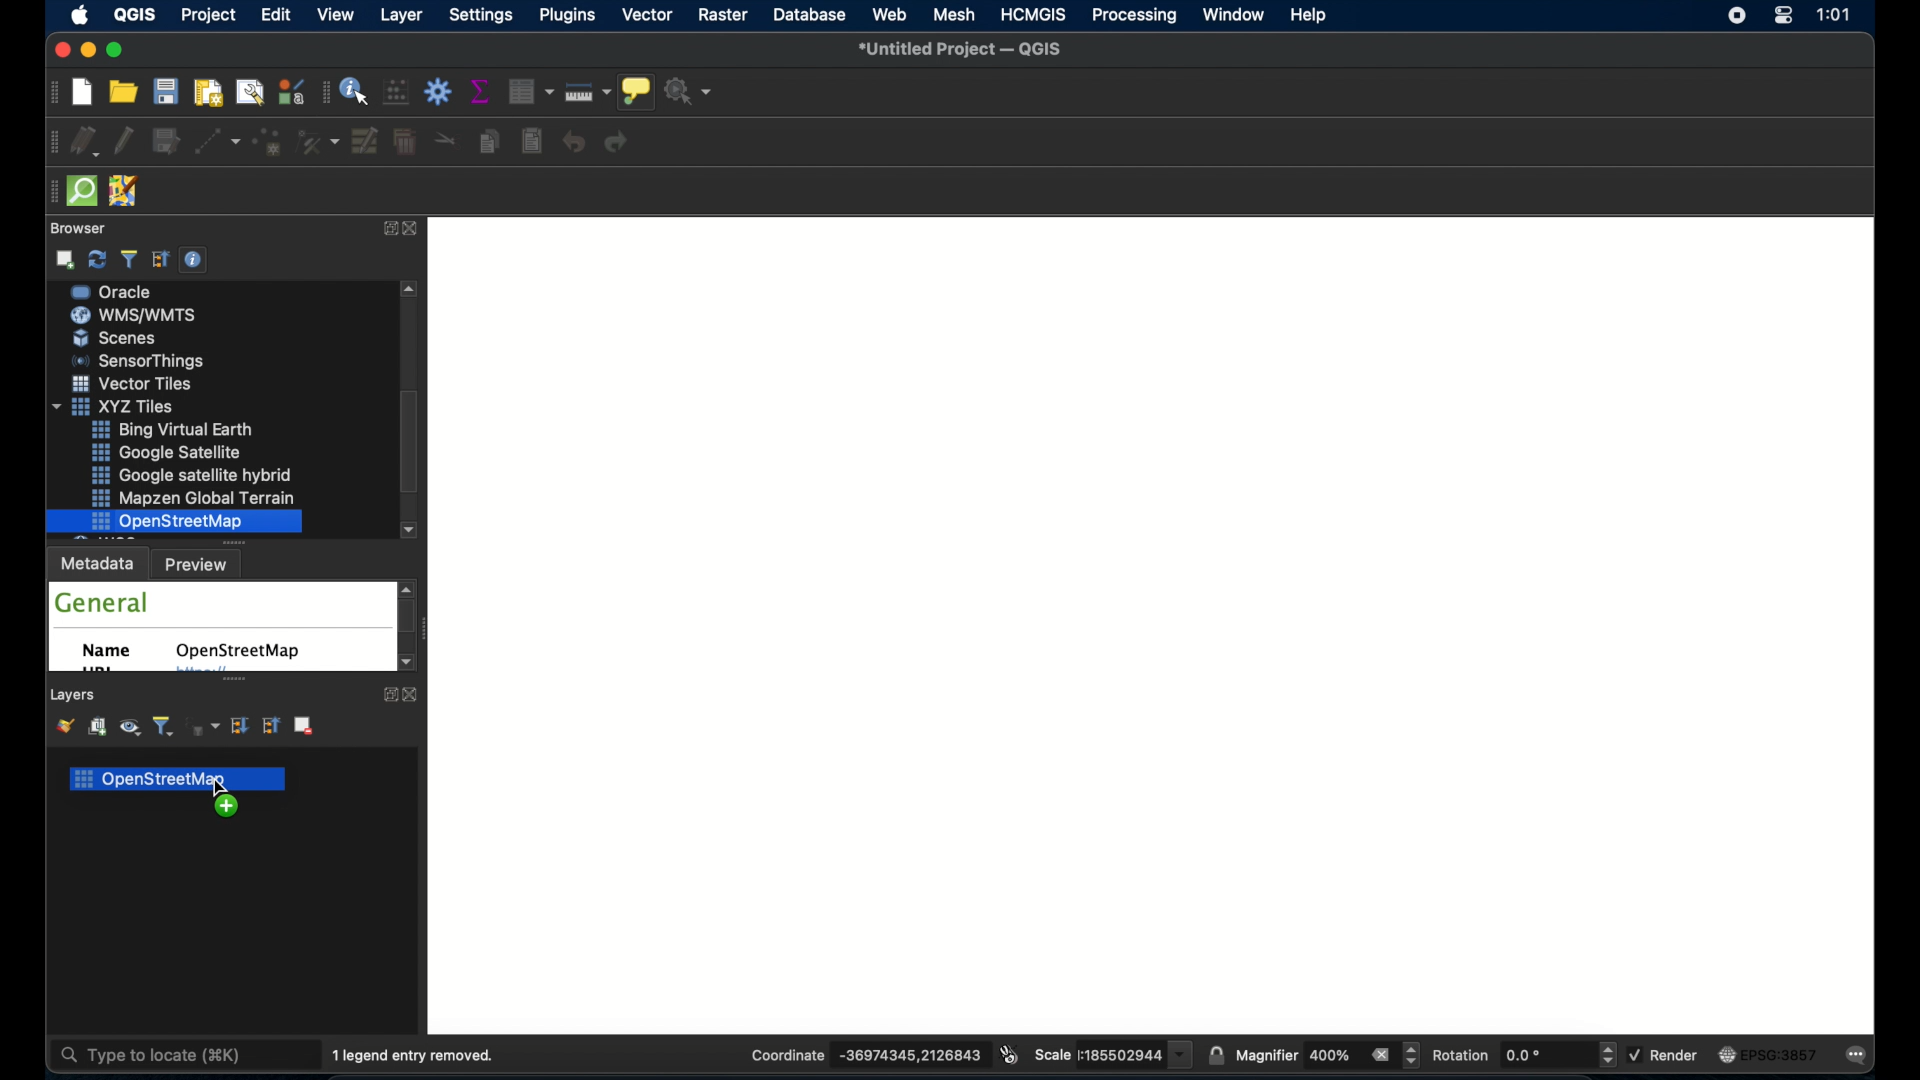 This screenshot has height=1080, width=1920. What do you see at coordinates (140, 314) in the screenshot?
I see `sap hana` at bounding box center [140, 314].